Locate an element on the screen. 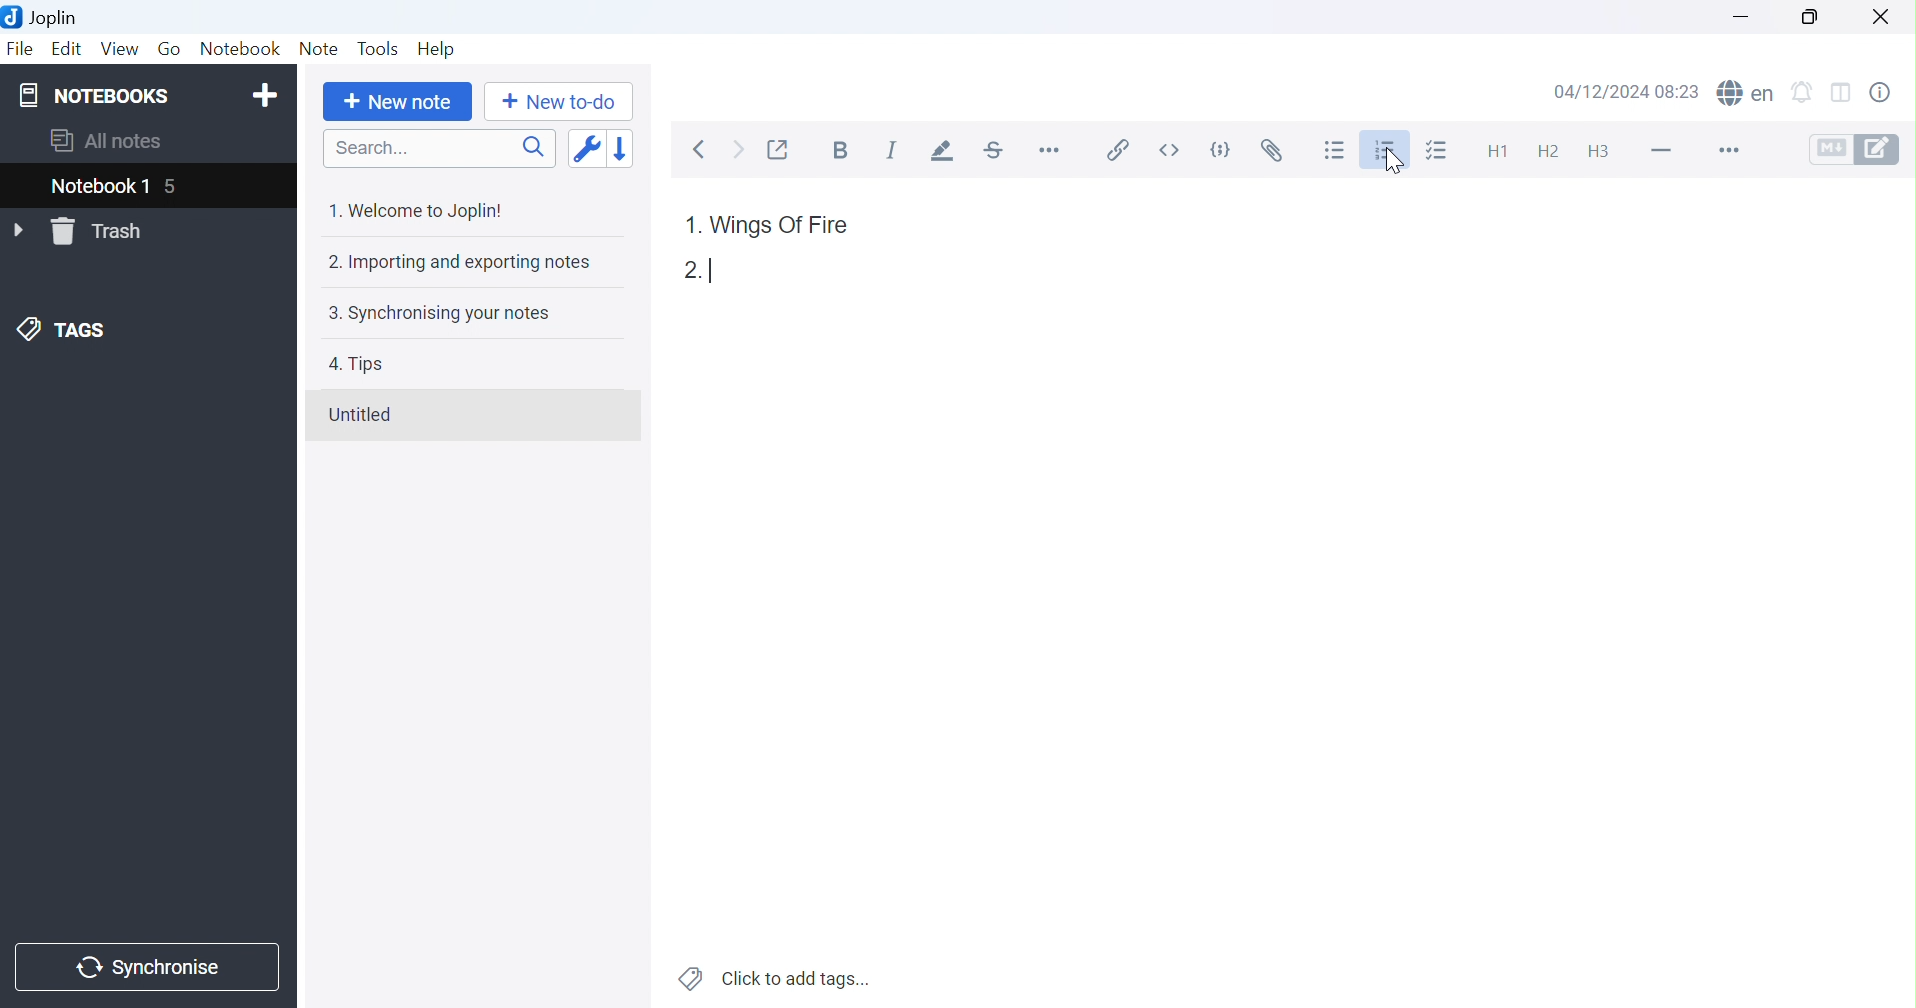 This screenshot has height=1008, width=1916. Horizontal Line is located at coordinates (1660, 147).